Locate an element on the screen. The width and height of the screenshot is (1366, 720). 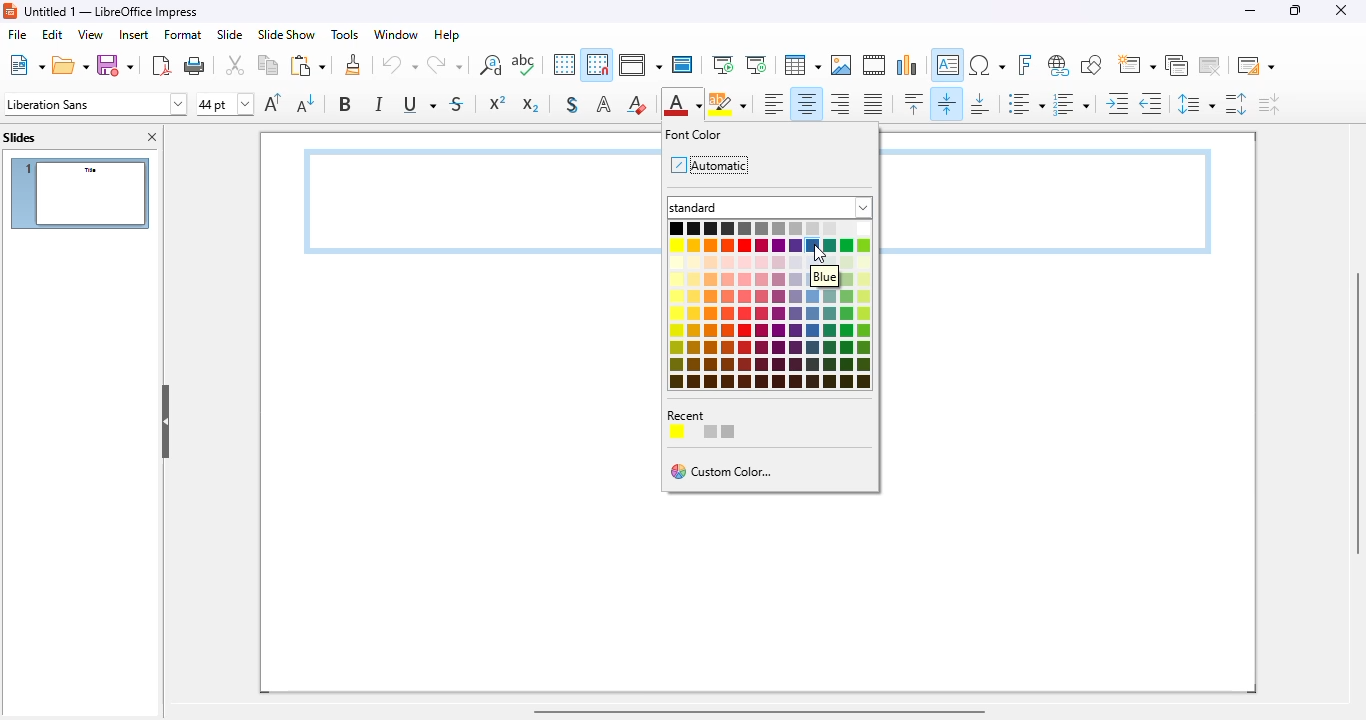
display views is located at coordinates (639, 65).